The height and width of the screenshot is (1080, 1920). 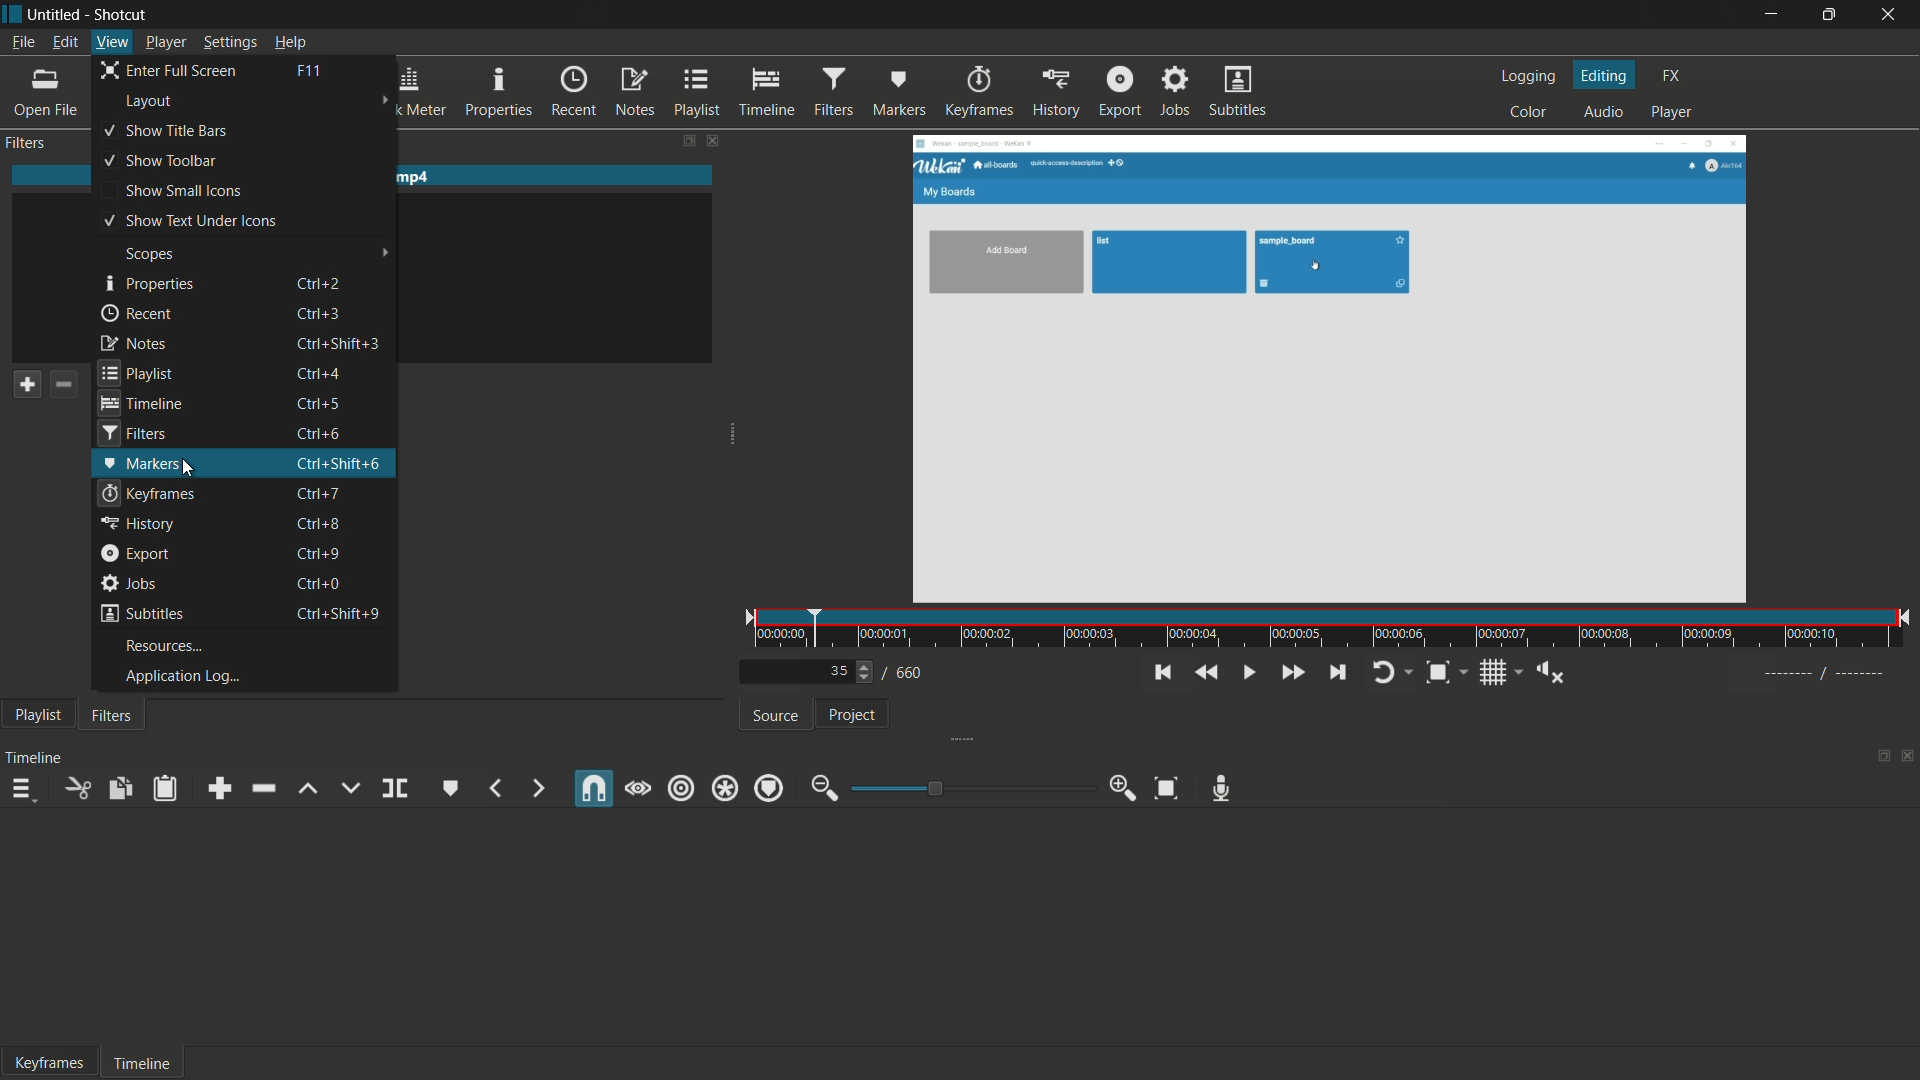 I want to click on playlist, so click(x=694, y=93).